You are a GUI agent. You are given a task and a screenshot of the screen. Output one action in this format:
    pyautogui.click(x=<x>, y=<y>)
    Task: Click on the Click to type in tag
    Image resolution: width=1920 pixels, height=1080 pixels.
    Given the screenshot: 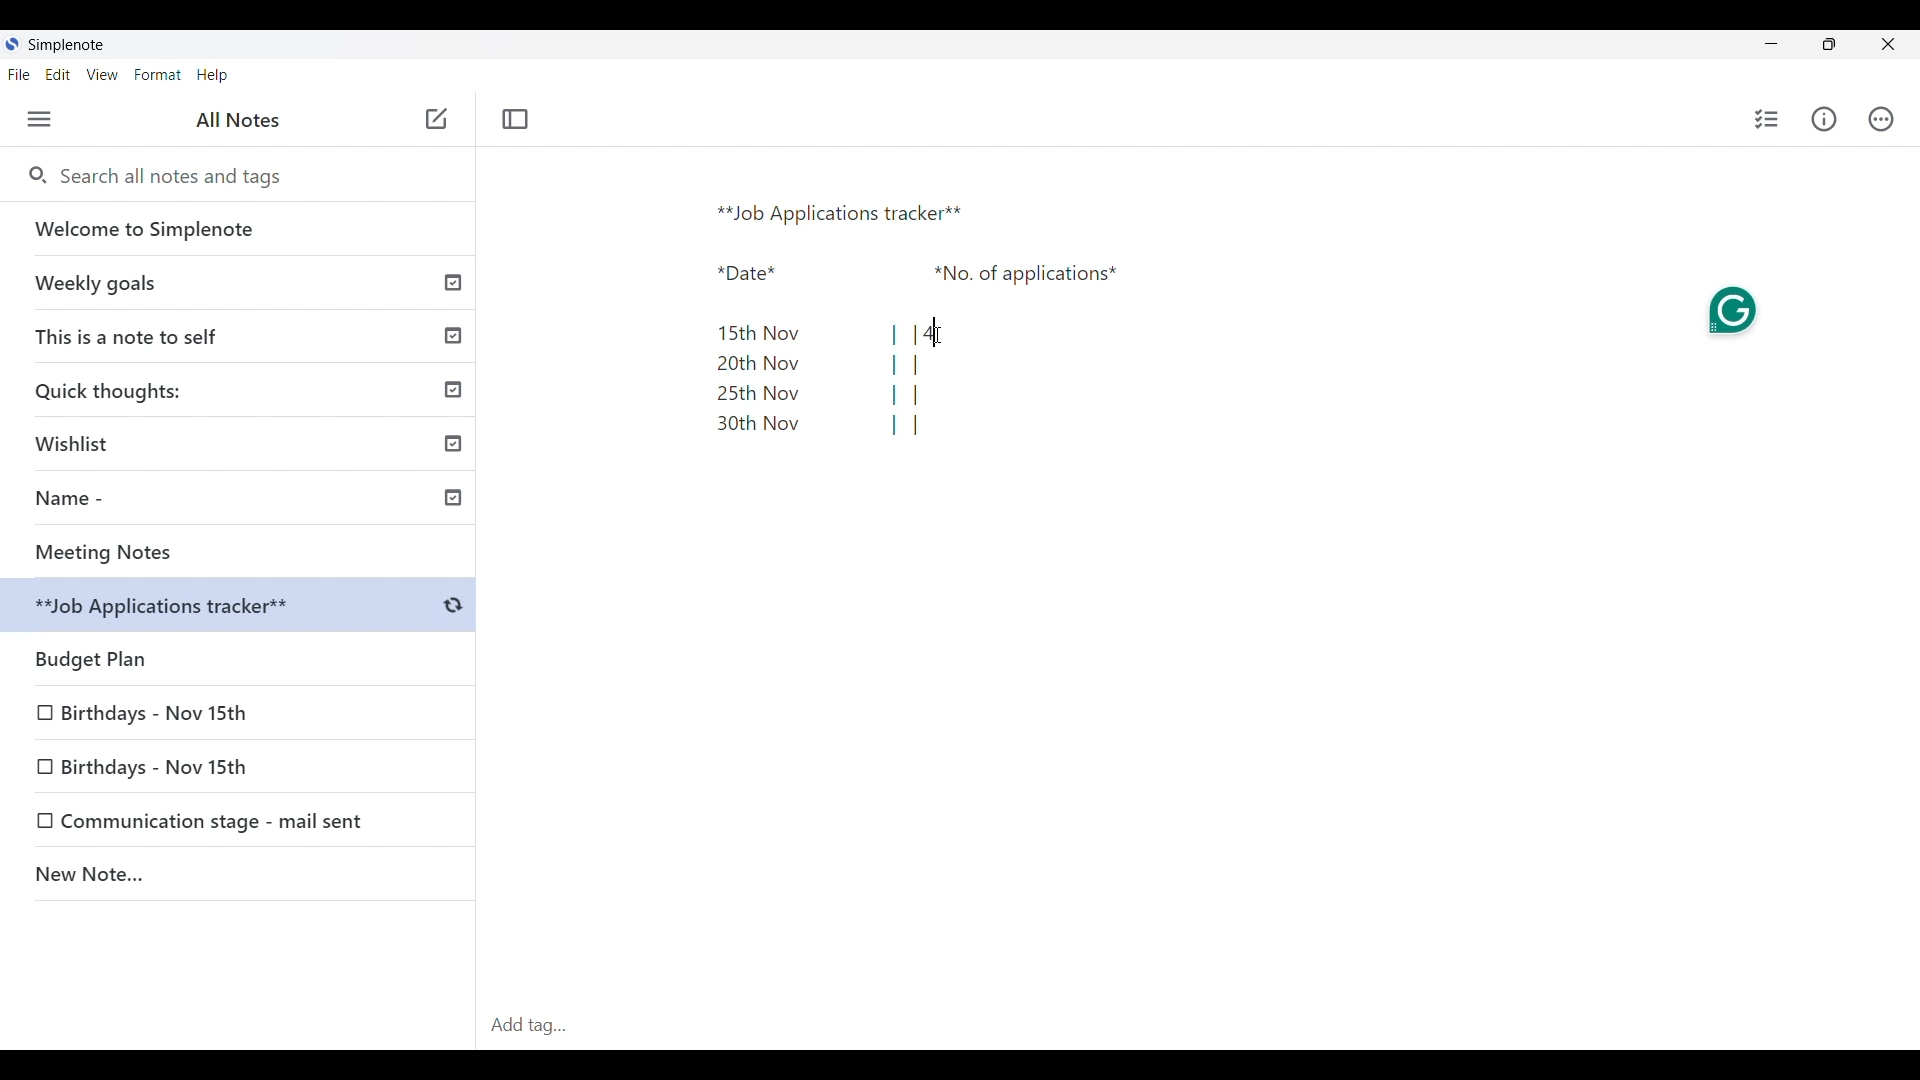 What is the action you would take?
    pyautogui.click(x=1198, y=1026)
    